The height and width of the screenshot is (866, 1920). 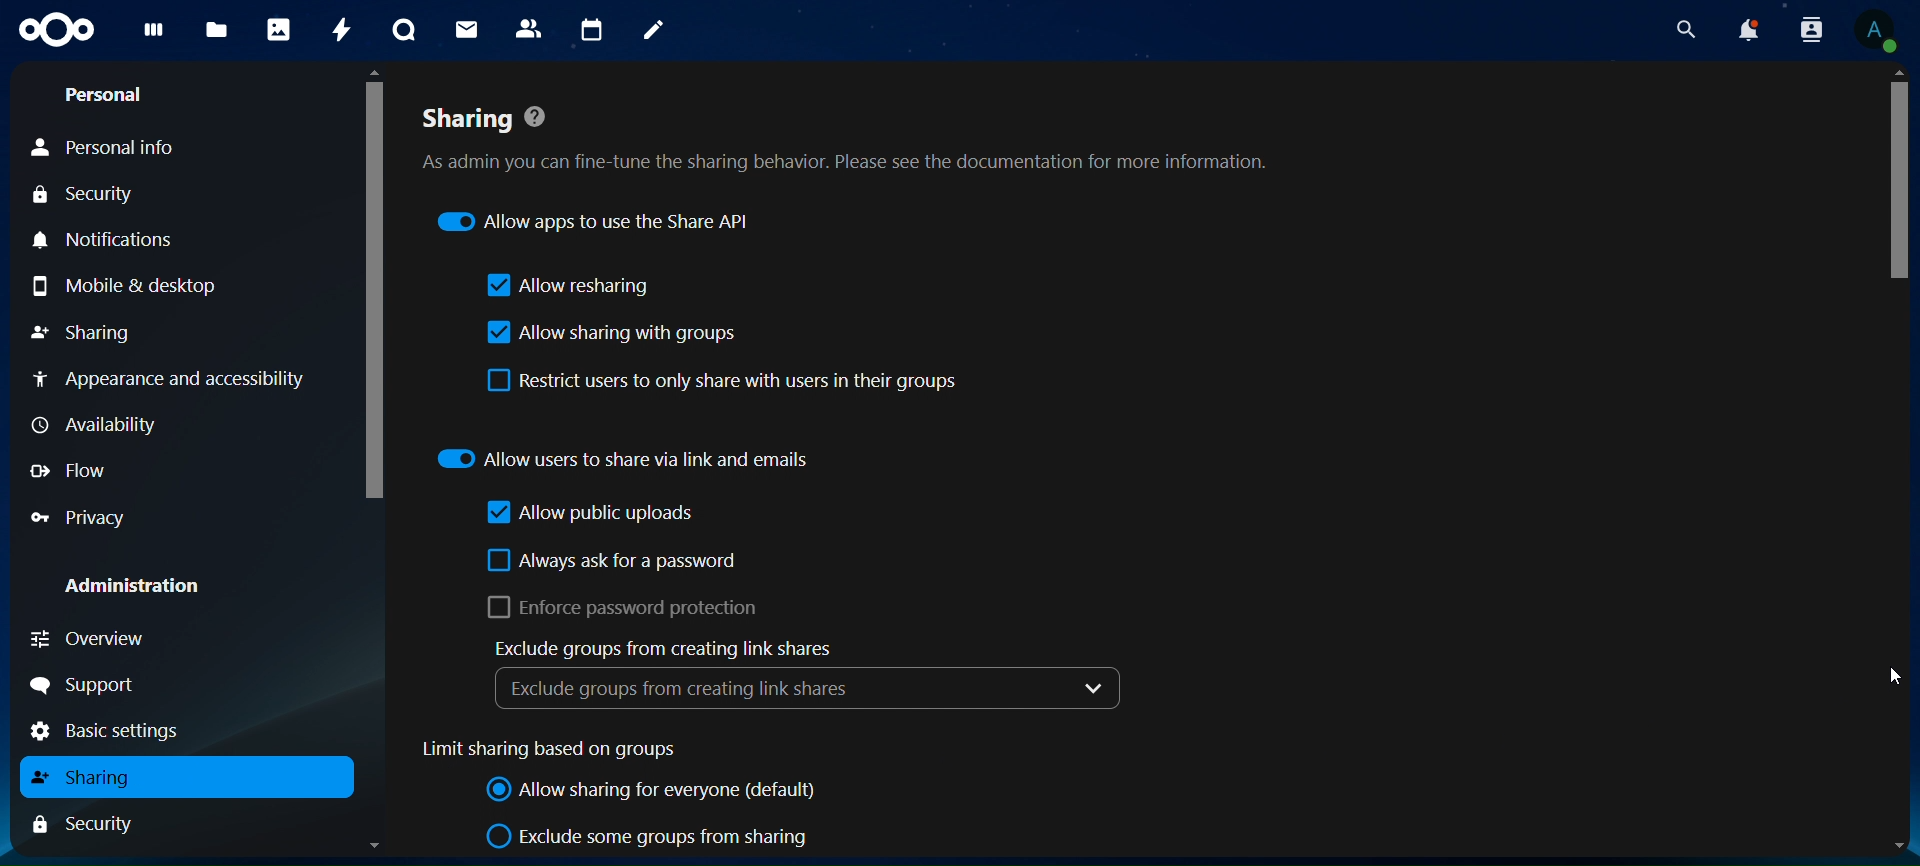 What do you see at coordinates (110, 148) in the screenshot?
I see `personal info` at bounding box center [110, 148].